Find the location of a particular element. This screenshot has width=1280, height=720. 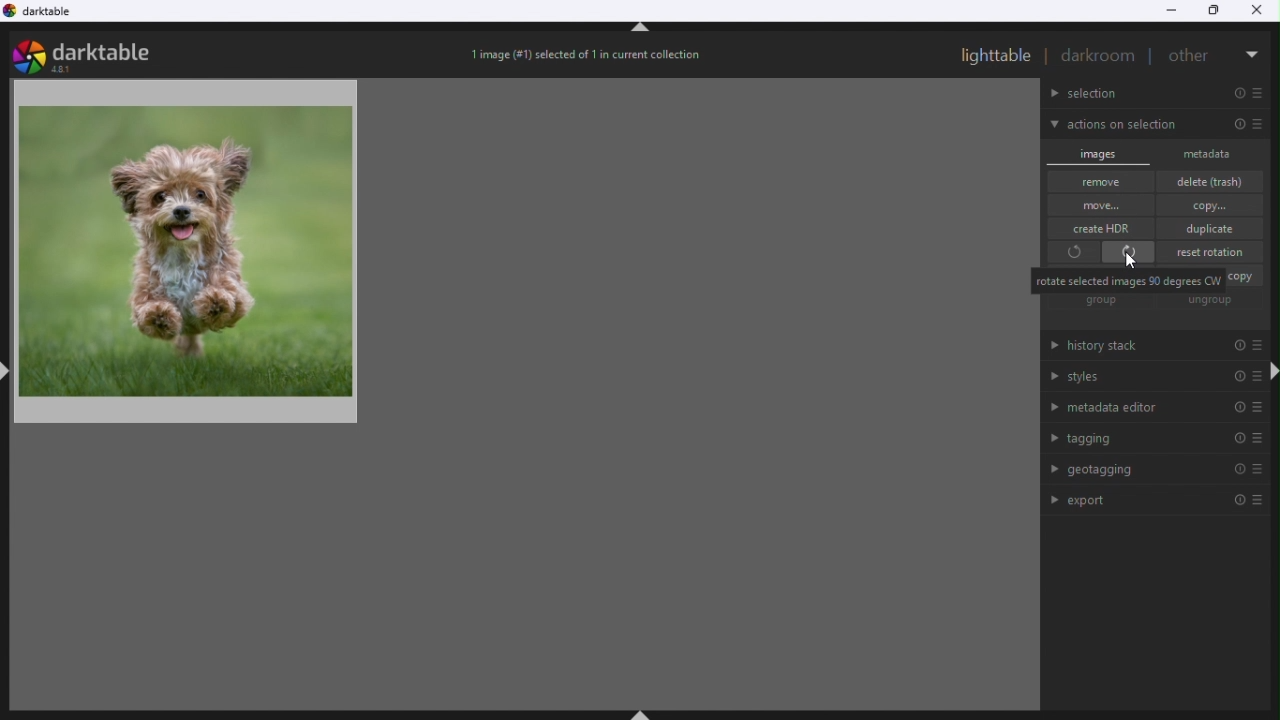

Close is located at coordinates (1262, 10).